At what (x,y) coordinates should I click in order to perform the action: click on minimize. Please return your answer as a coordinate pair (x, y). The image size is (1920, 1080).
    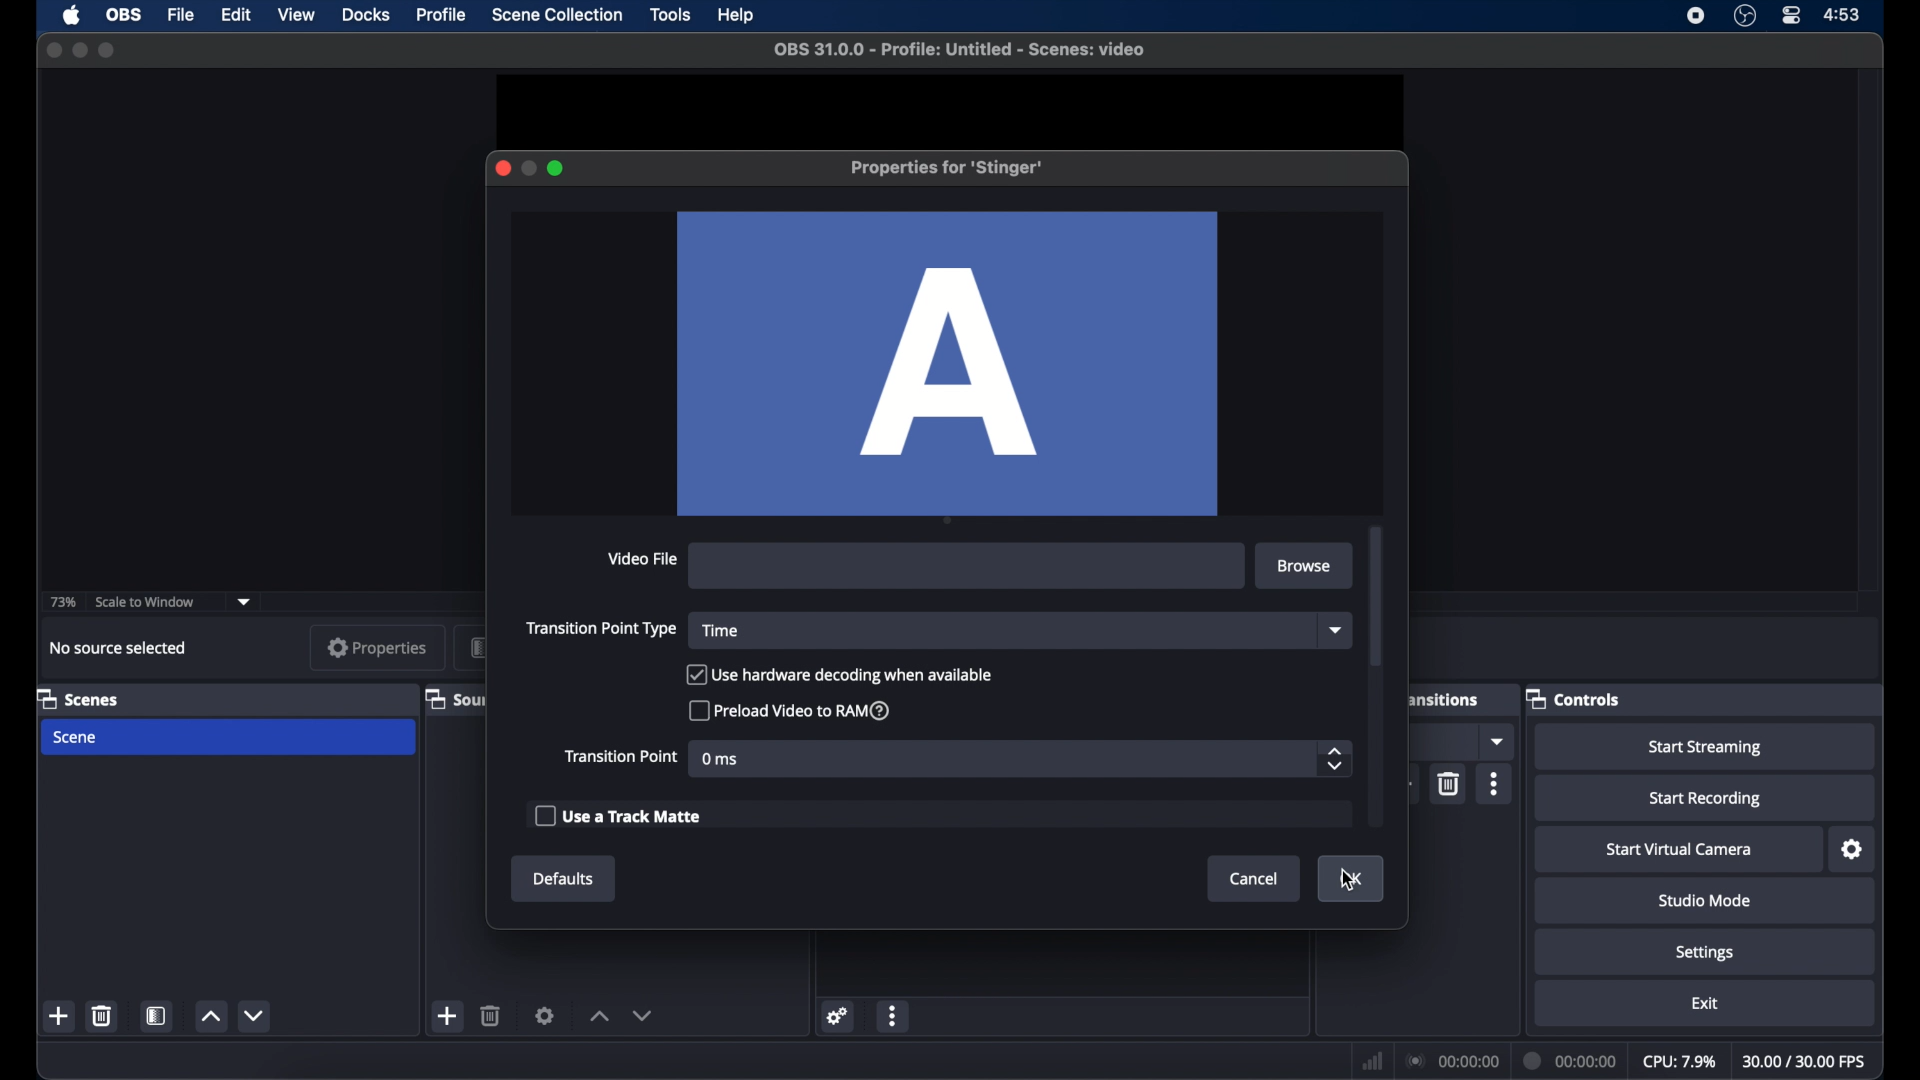
    Looking at the image, I should click on (79, 50).